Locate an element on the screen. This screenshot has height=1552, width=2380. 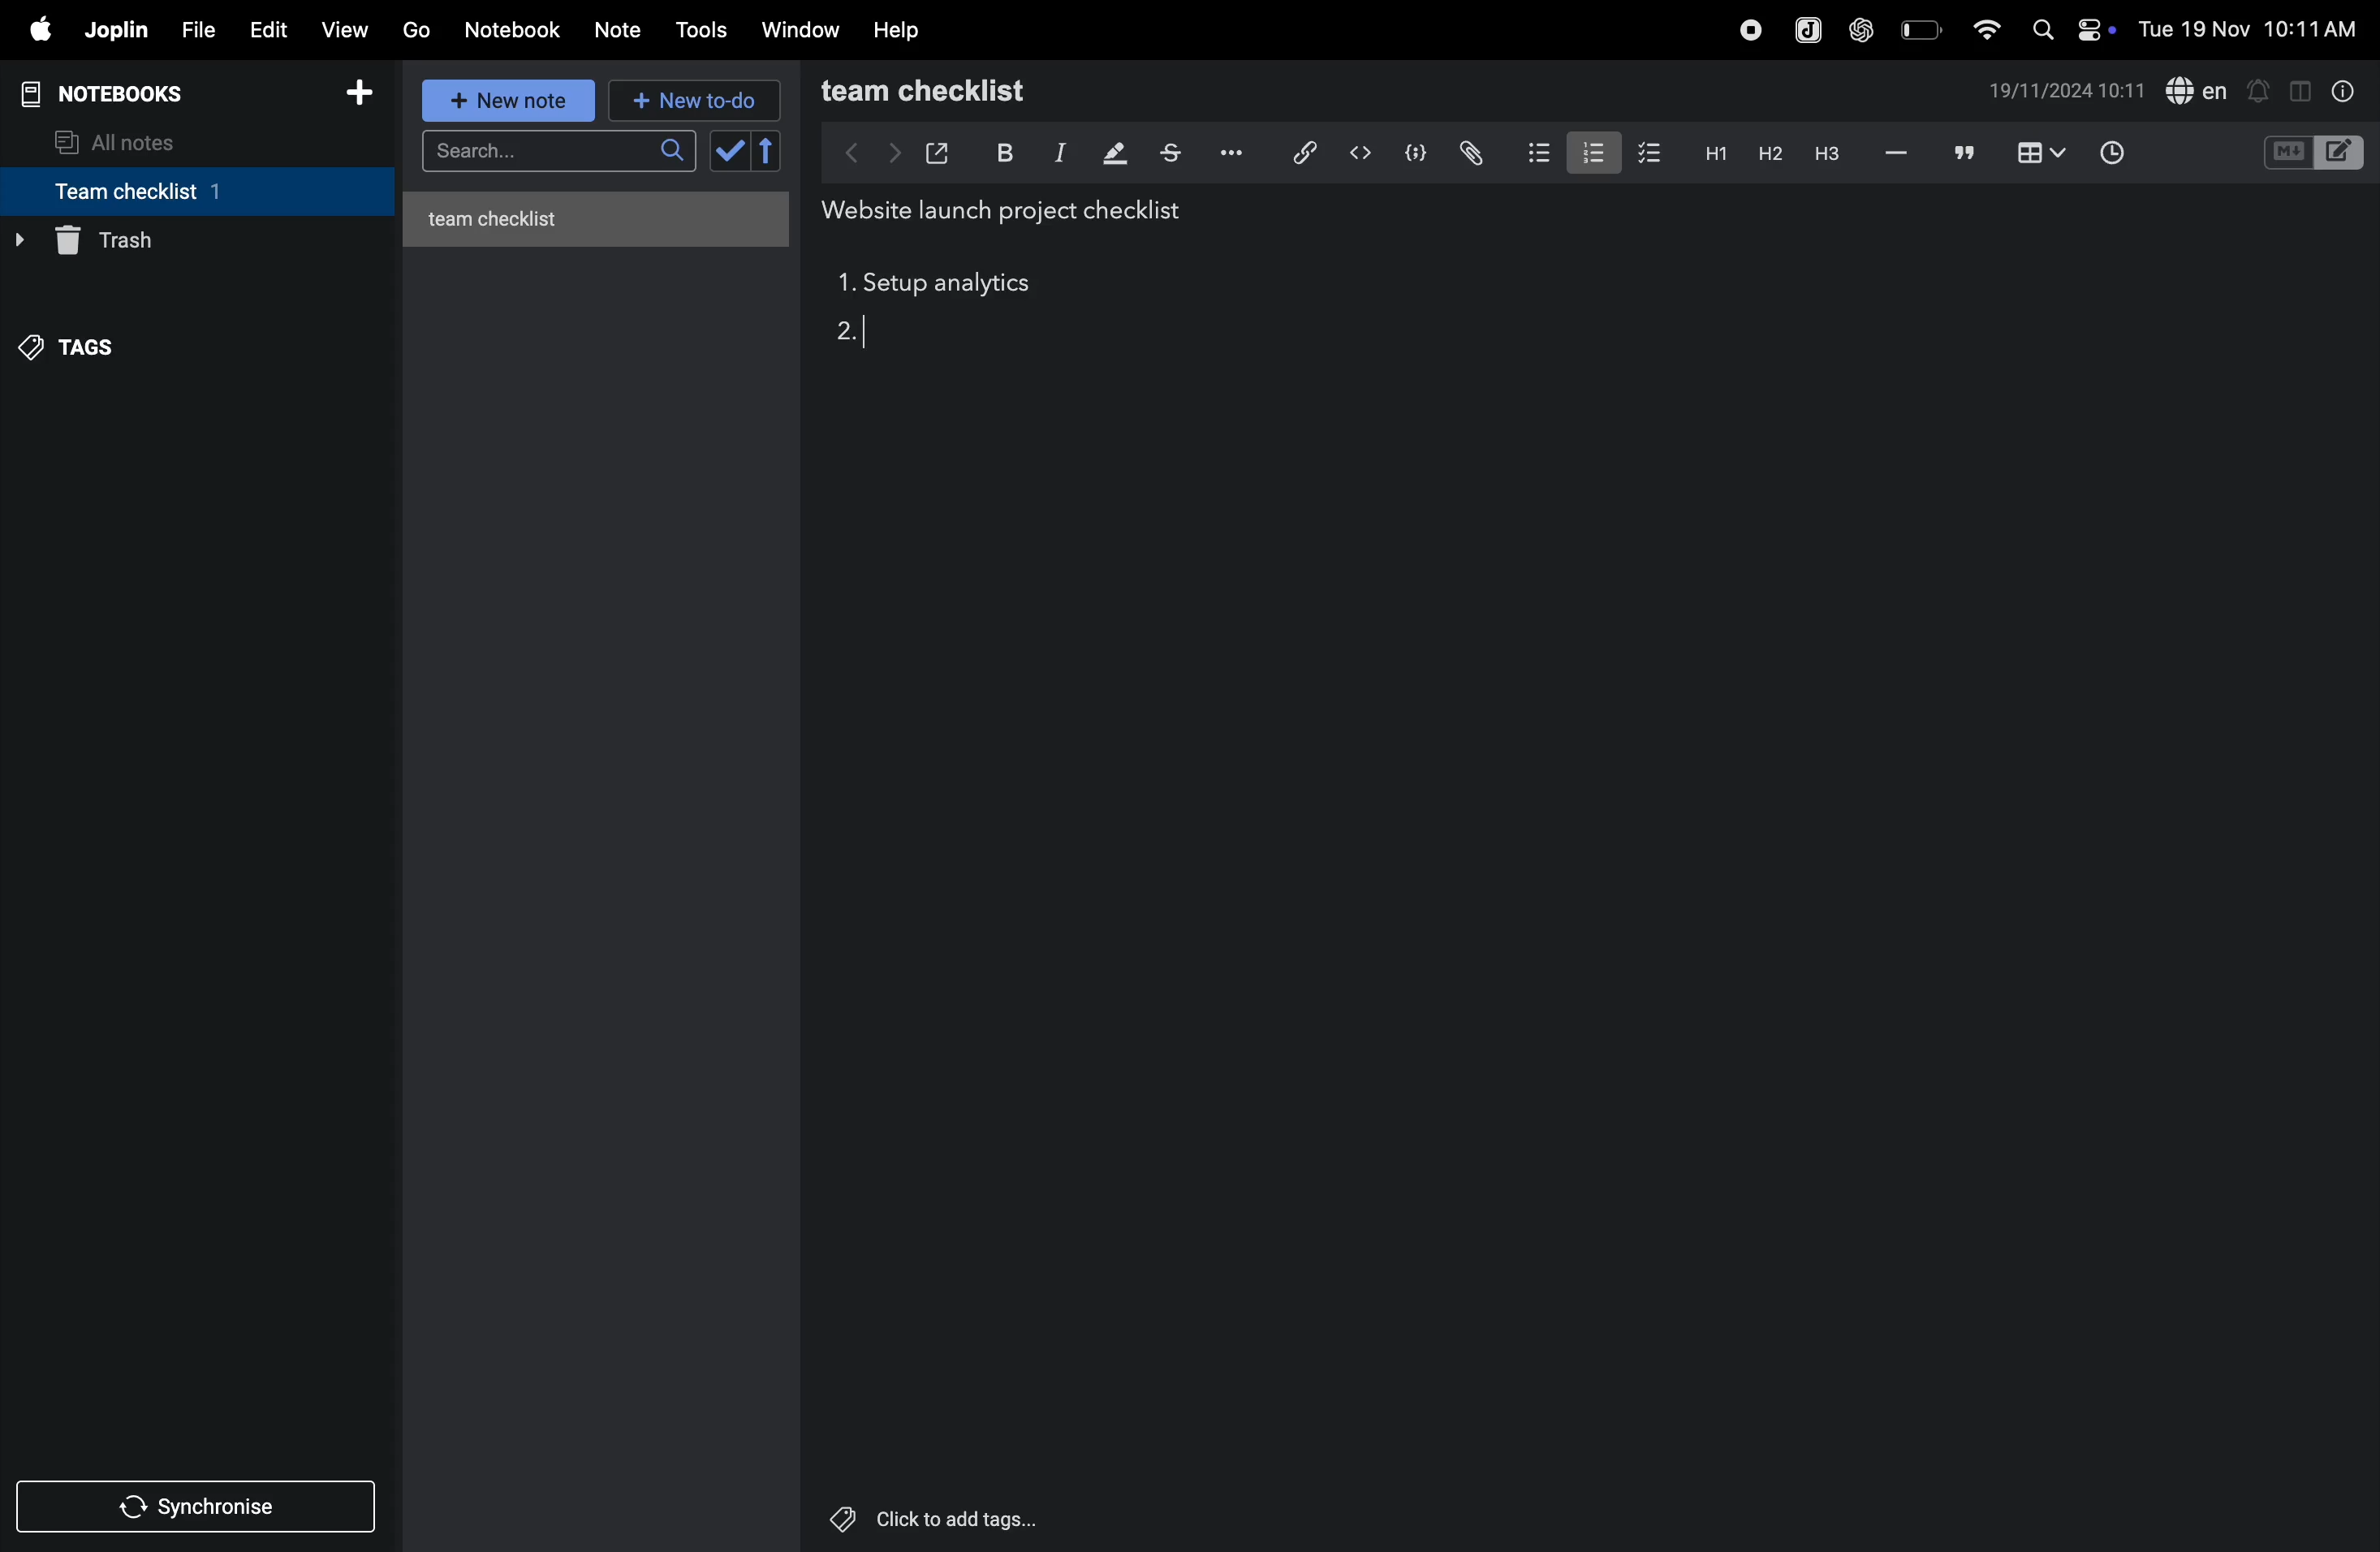
date and time is located at coordinates (2068, 93).